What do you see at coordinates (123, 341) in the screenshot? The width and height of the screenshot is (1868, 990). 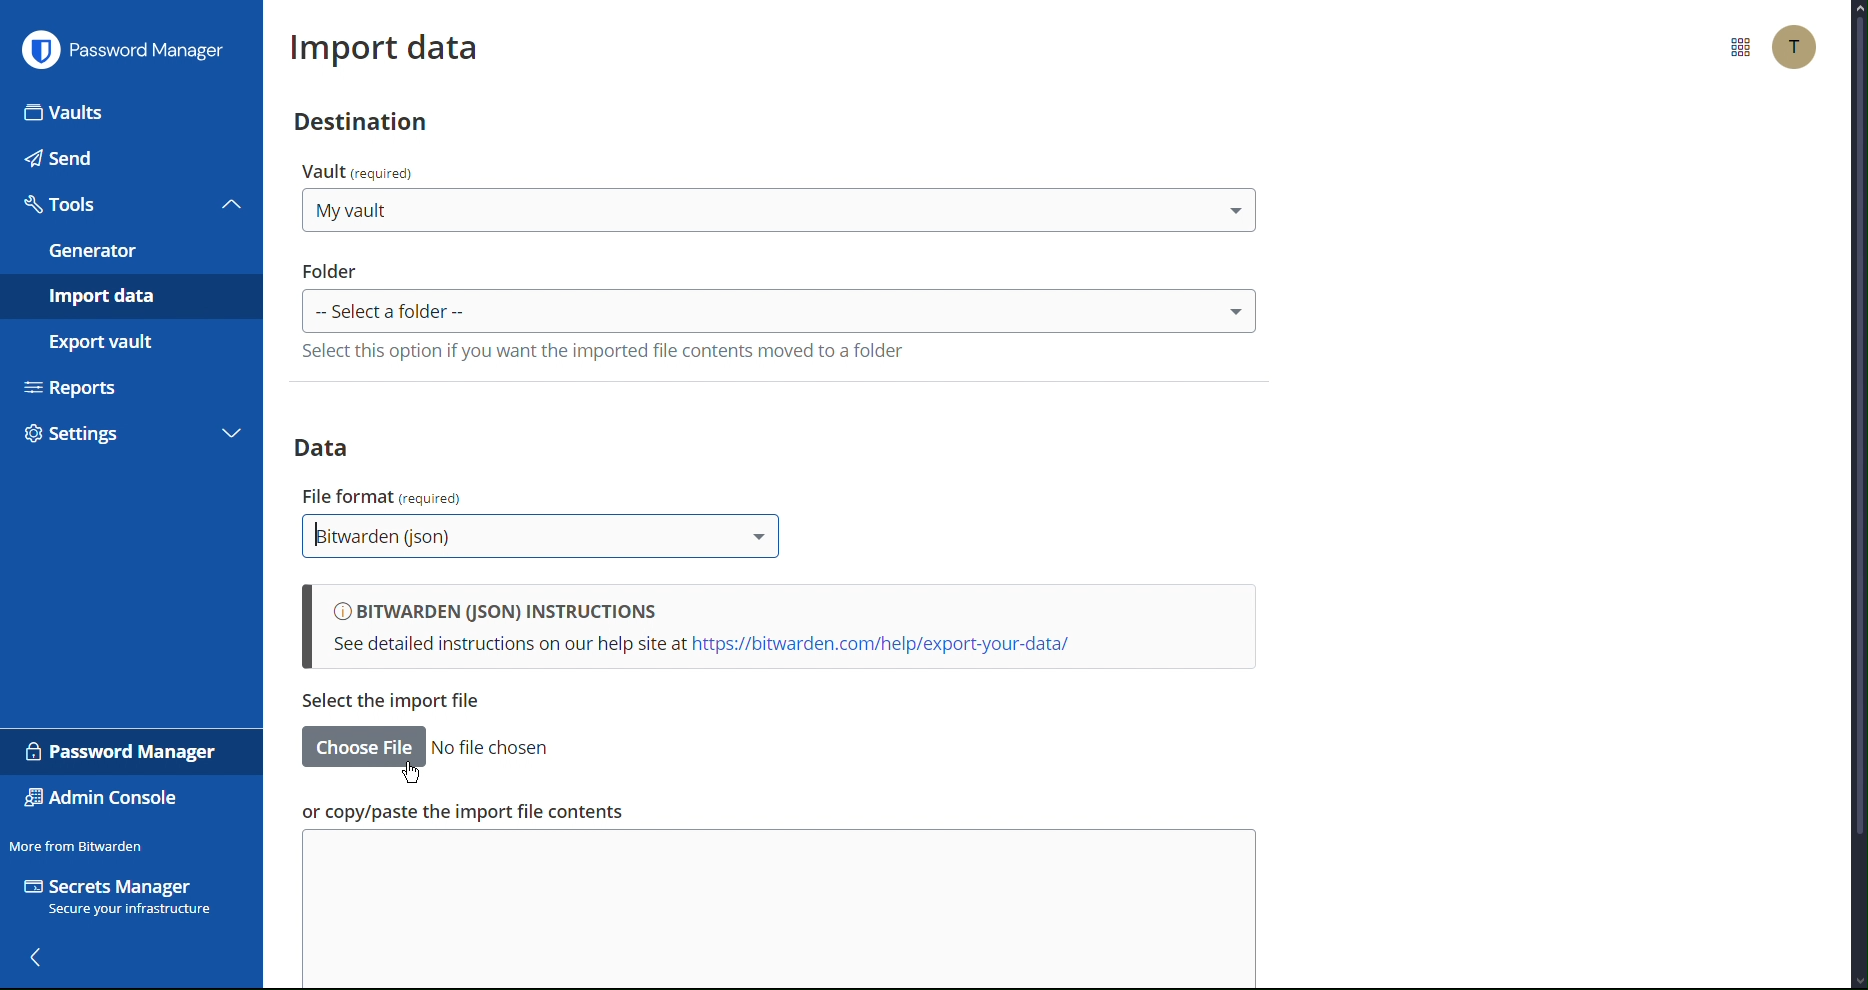 I see `Export vault` at bounding box center [123, 341].